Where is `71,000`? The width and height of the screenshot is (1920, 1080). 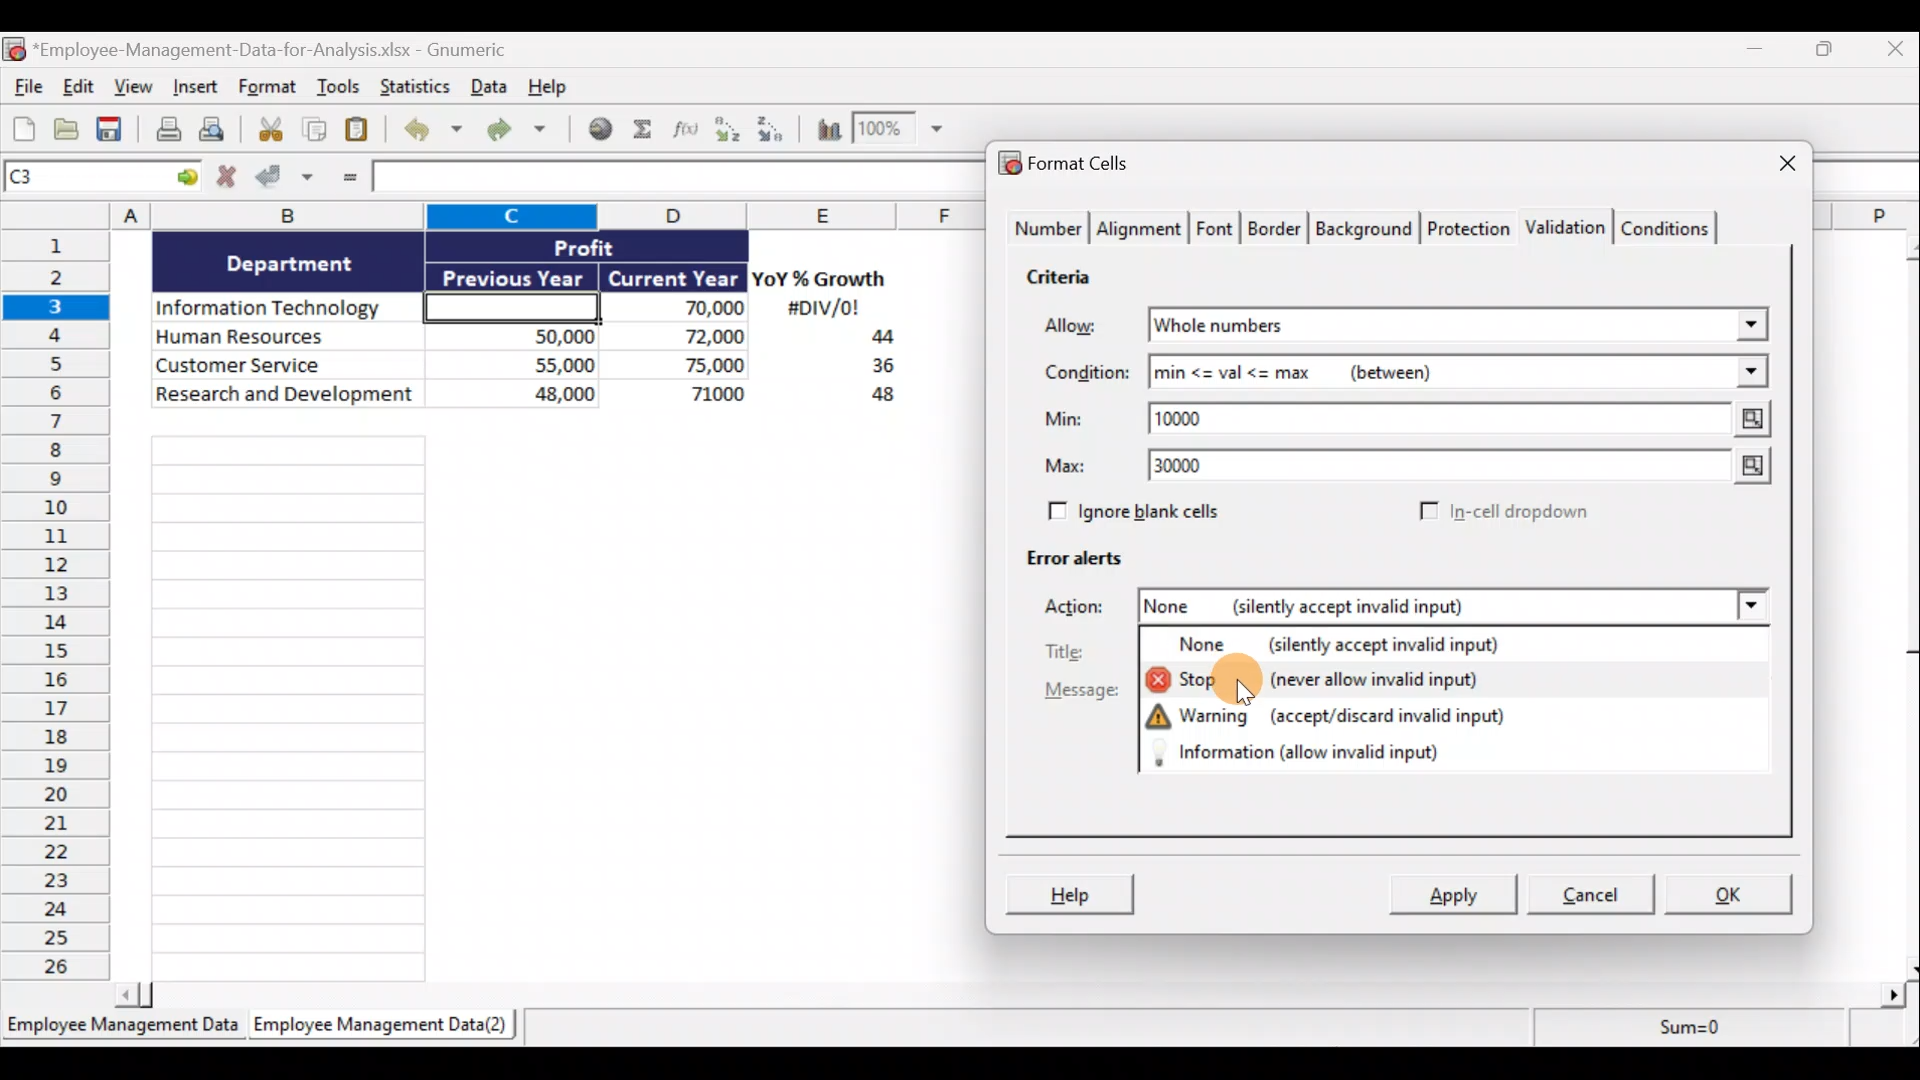
71,000 is located at coordinates (689, 396).